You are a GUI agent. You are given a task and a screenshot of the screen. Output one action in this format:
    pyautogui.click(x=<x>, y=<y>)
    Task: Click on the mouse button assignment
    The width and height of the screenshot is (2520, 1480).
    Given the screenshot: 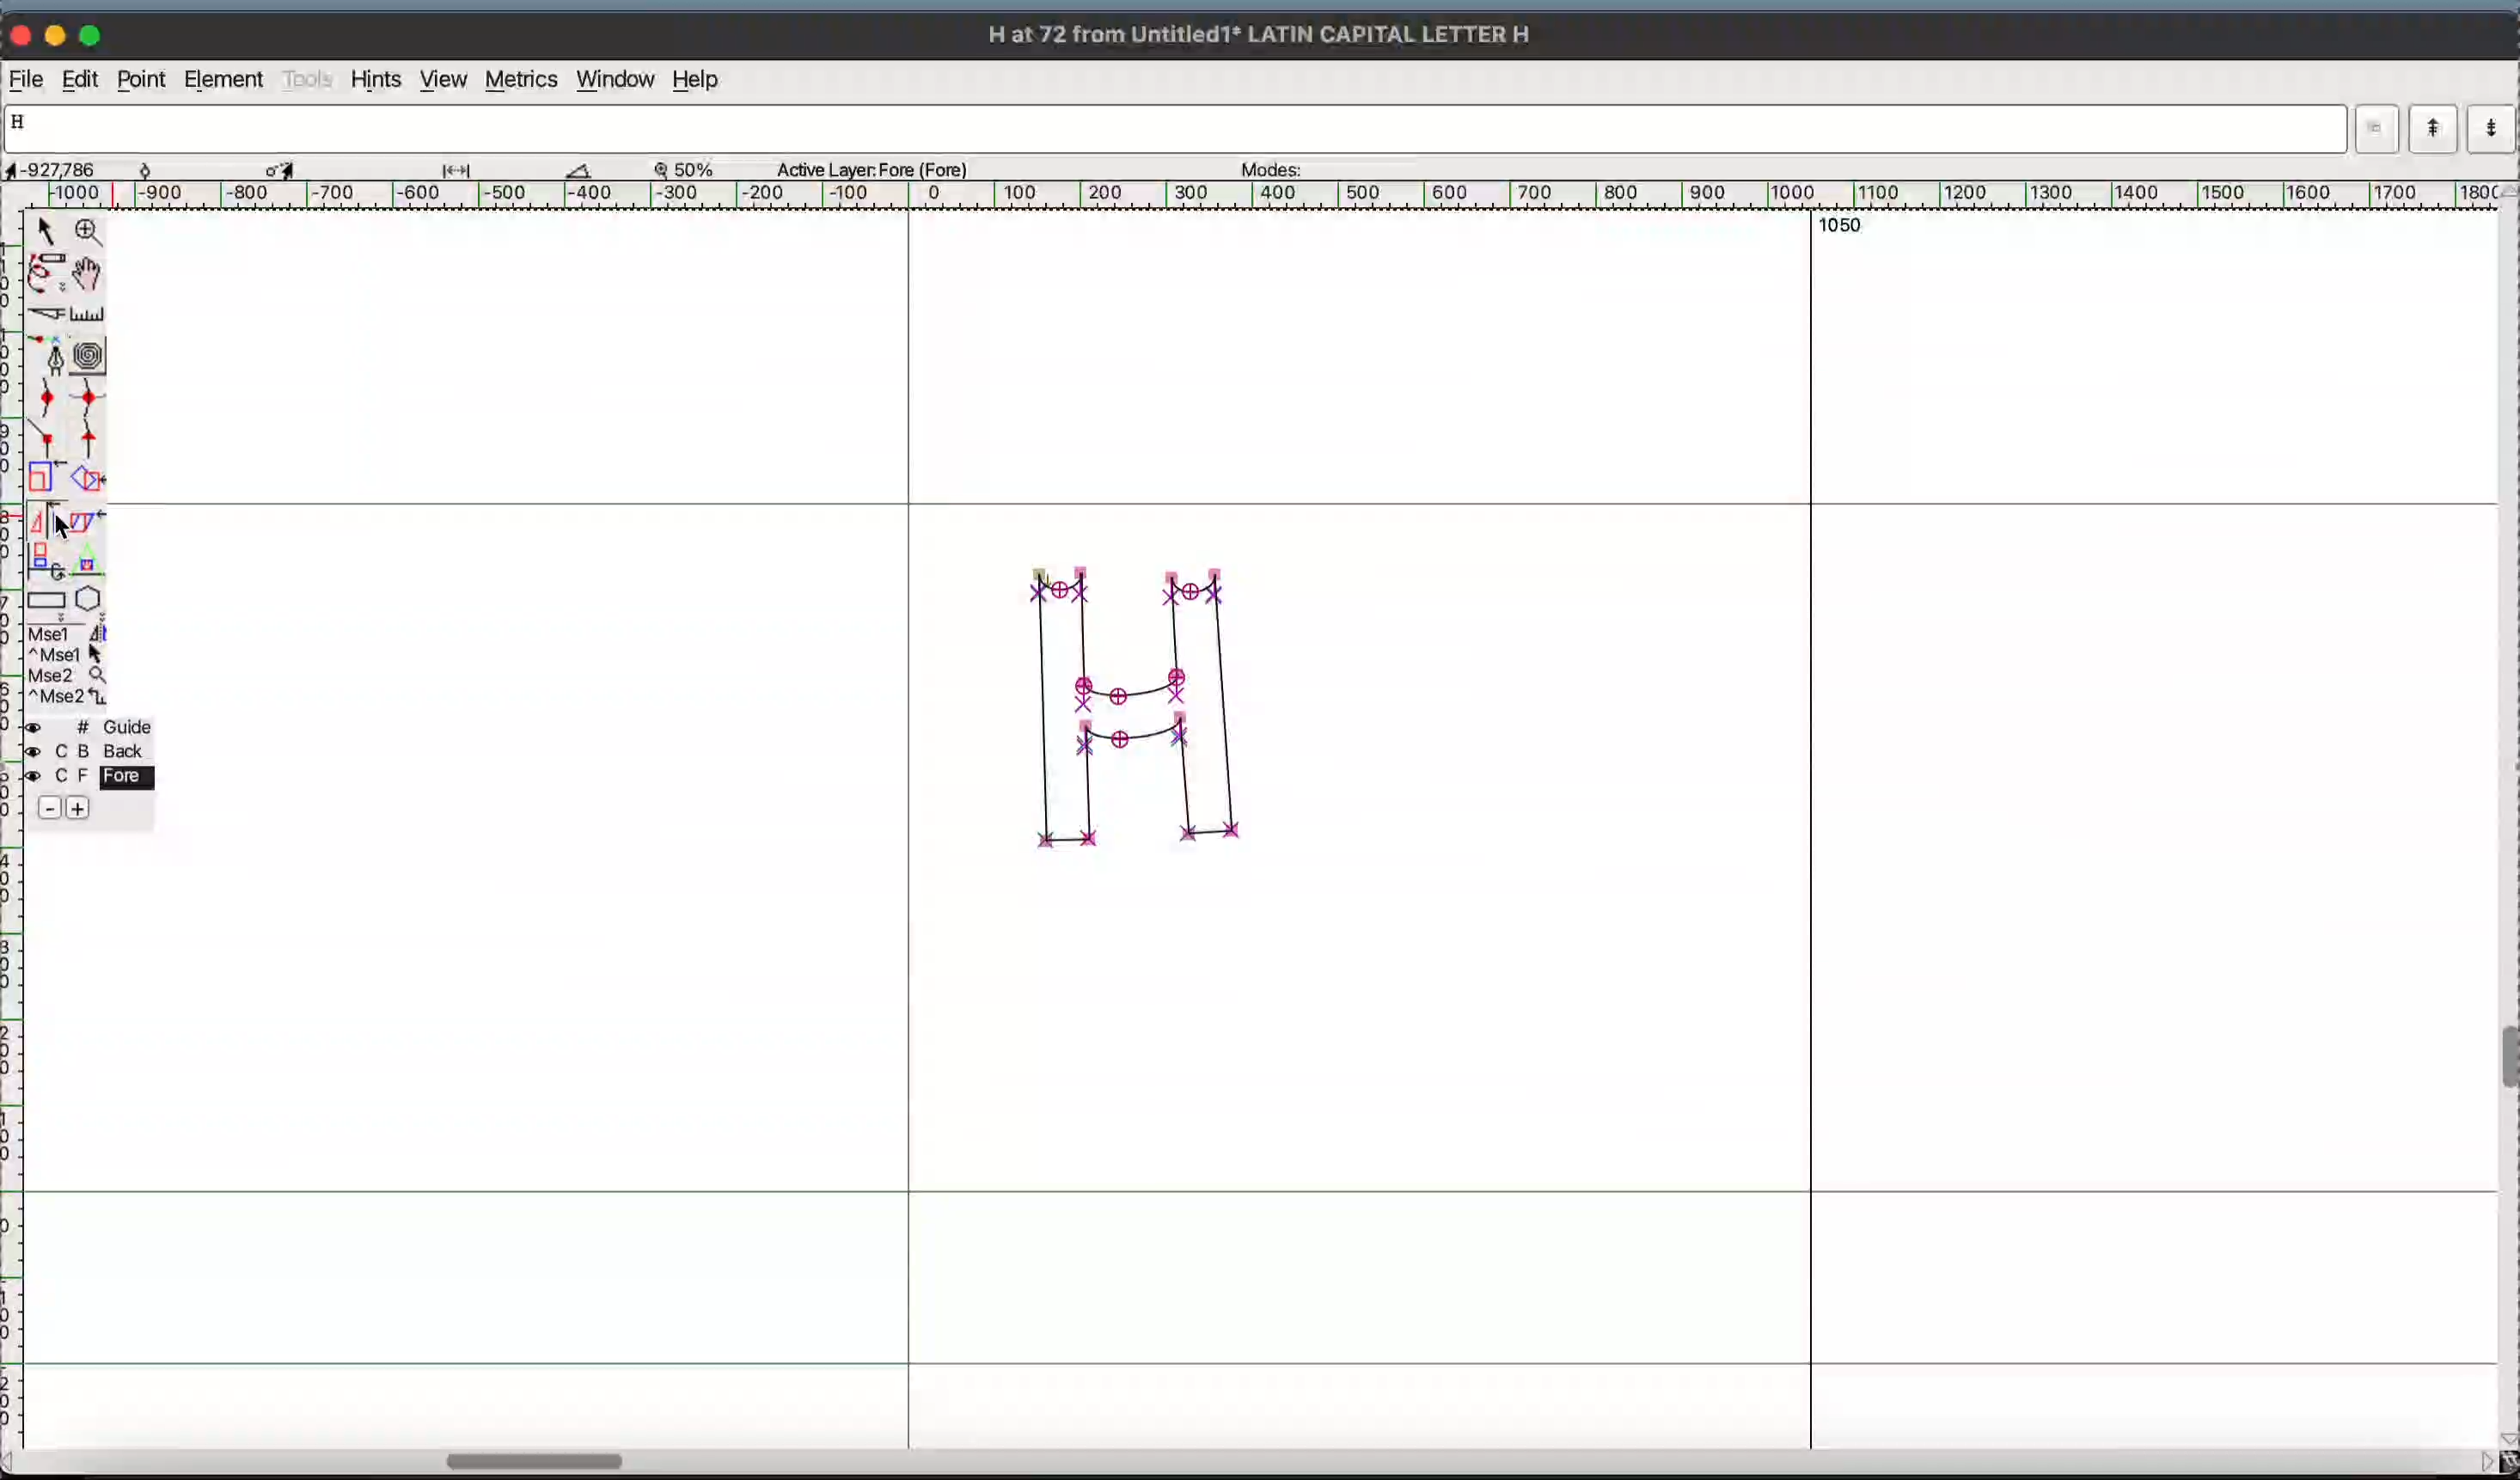 What is the action you would take?
    pyautogui.click(x=69, y=665)
    